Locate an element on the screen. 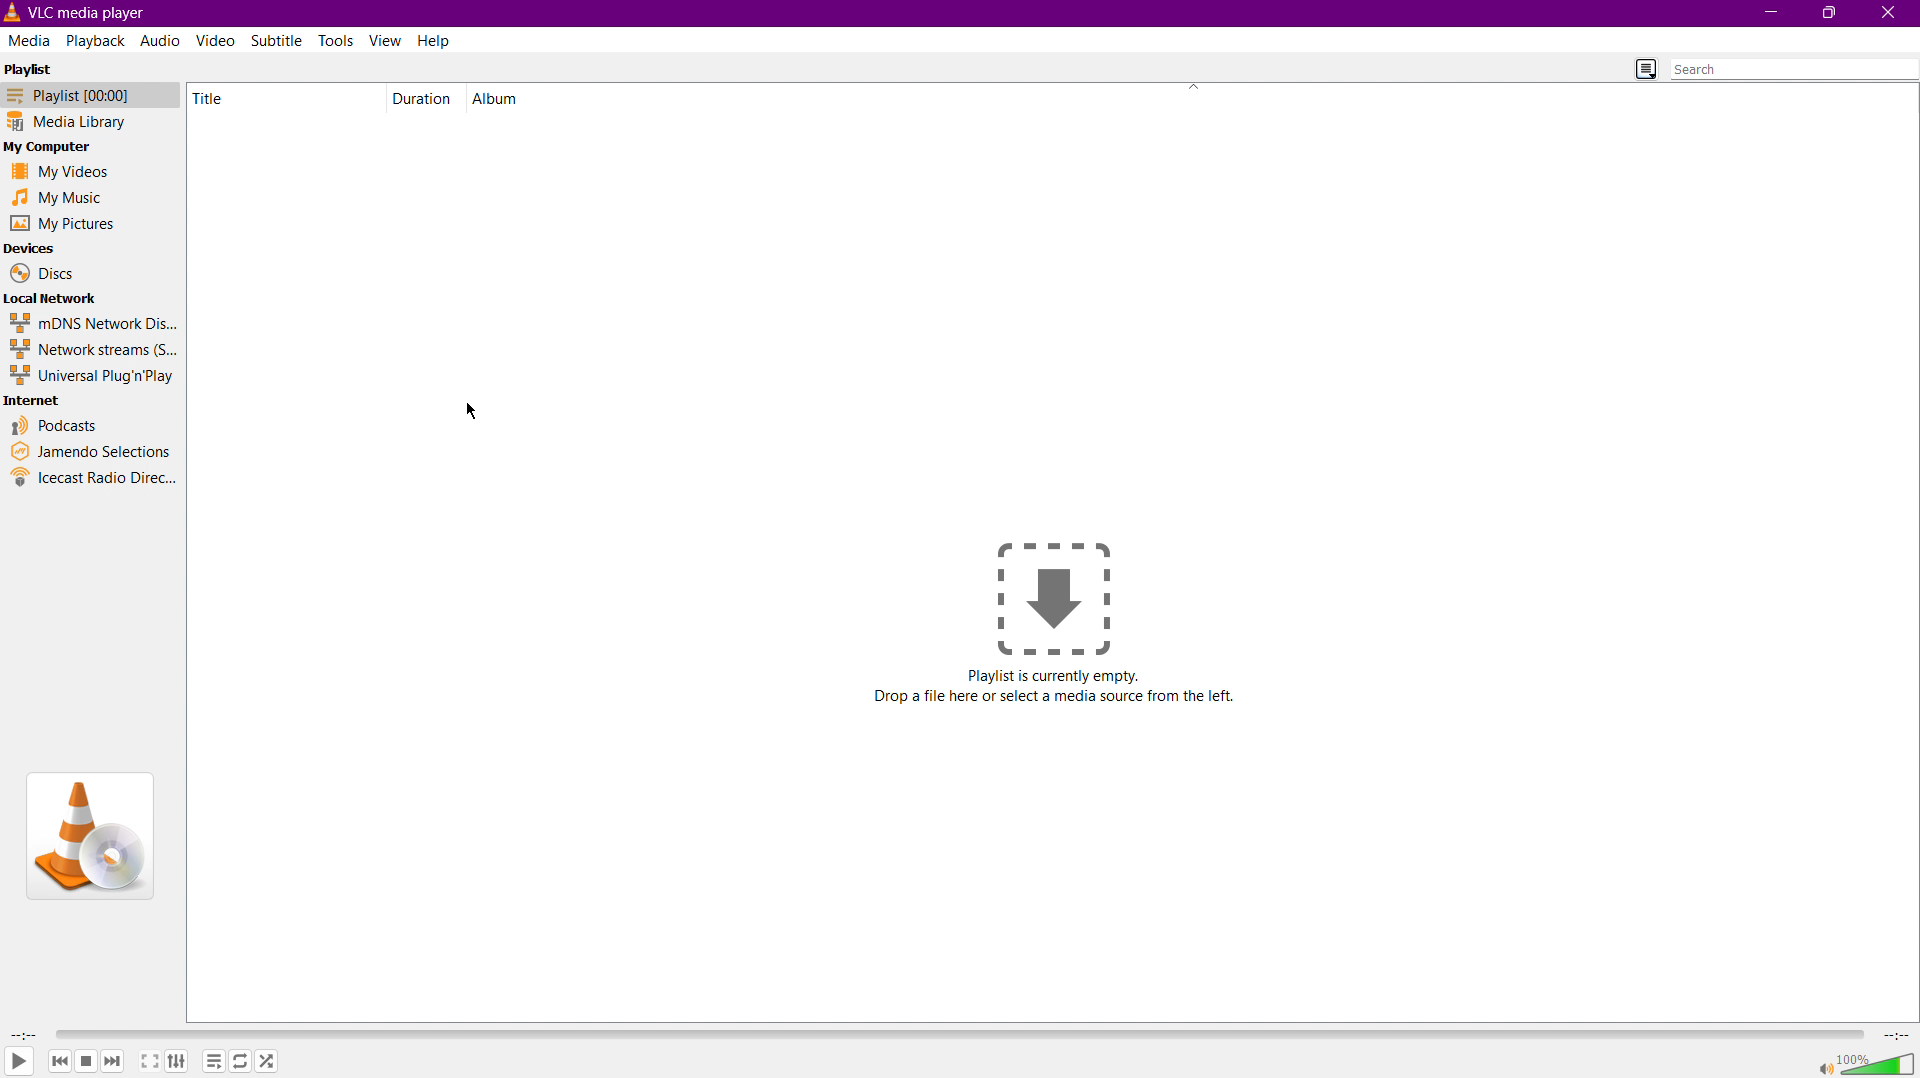  Video is located at coordinates (219, 42).